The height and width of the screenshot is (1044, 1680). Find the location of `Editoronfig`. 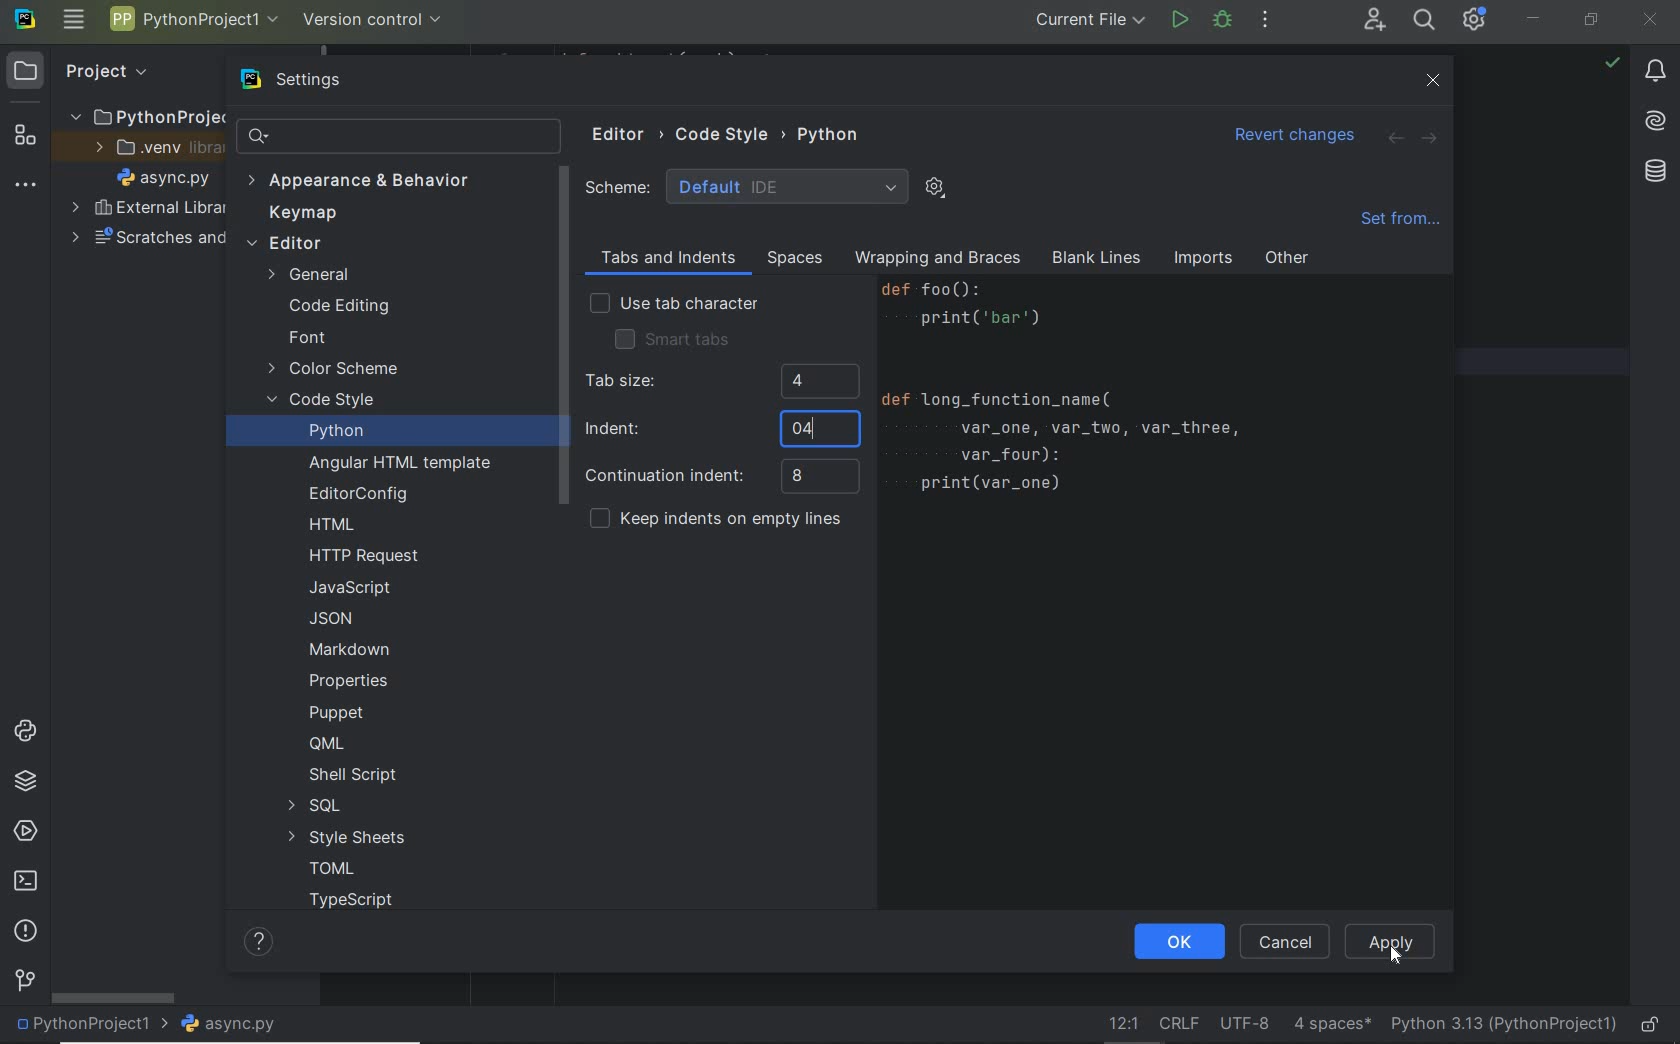

Editoronfig is located at coordinates (354, 494).